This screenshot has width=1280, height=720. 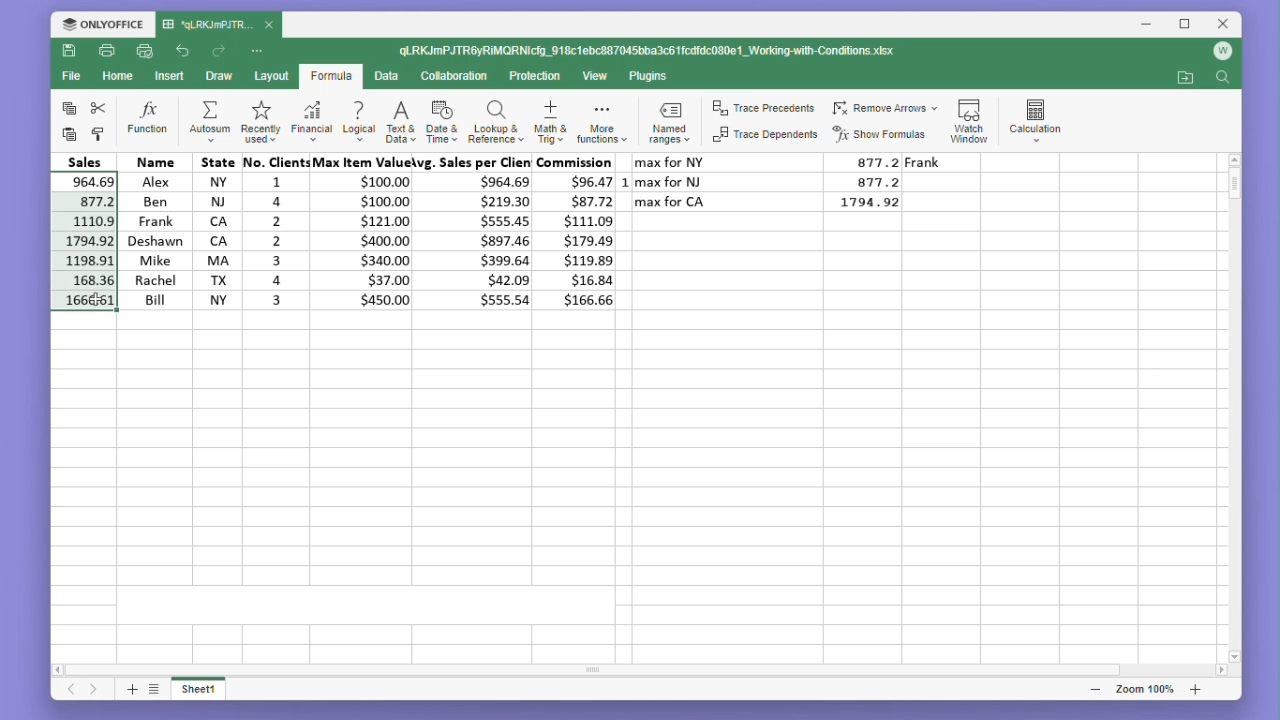 I want to click on qLRKJmPJTR6yRIMQRNIcfg_918c1ebc887045bba3c61fcdfdc080c1_Working-with-Conditions.xlsx, so click(x=651, y=49).